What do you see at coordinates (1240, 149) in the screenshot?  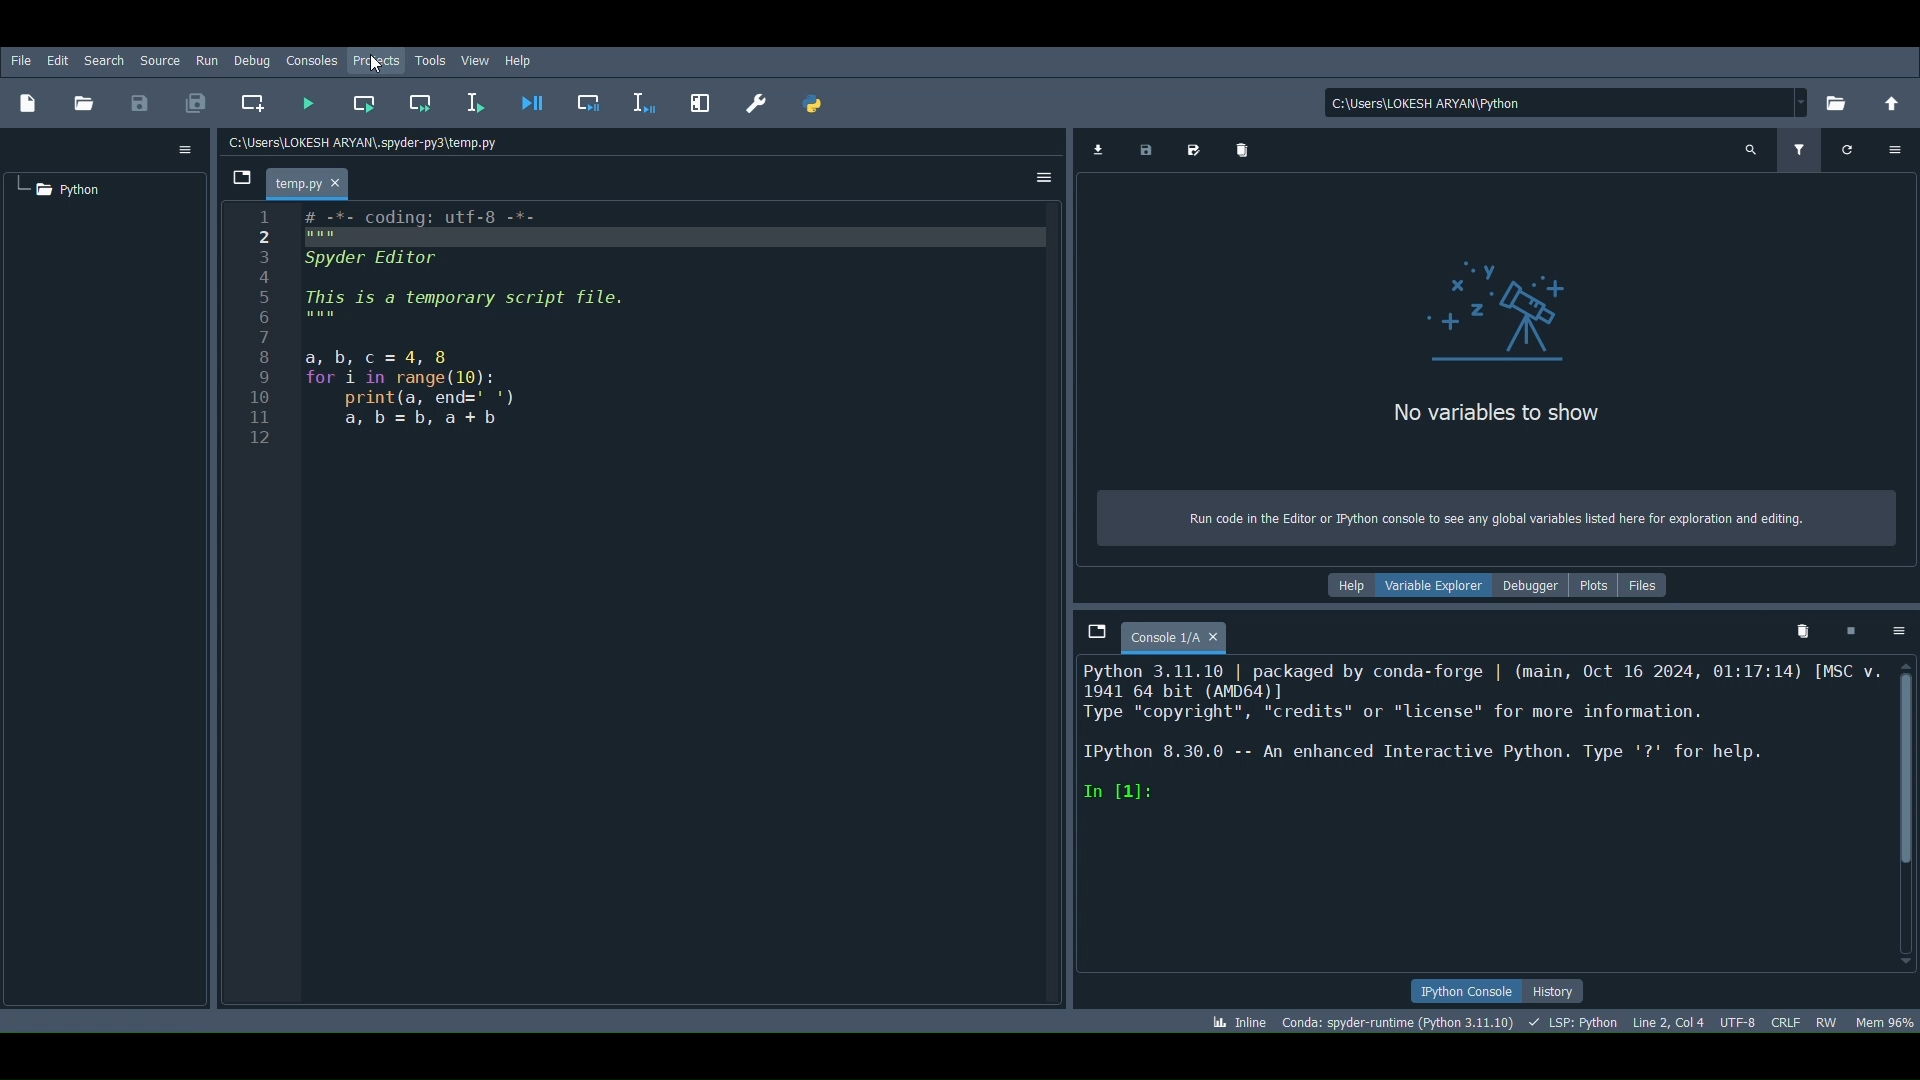 I see `Remove all variables` at bounding box center [1240, 149].